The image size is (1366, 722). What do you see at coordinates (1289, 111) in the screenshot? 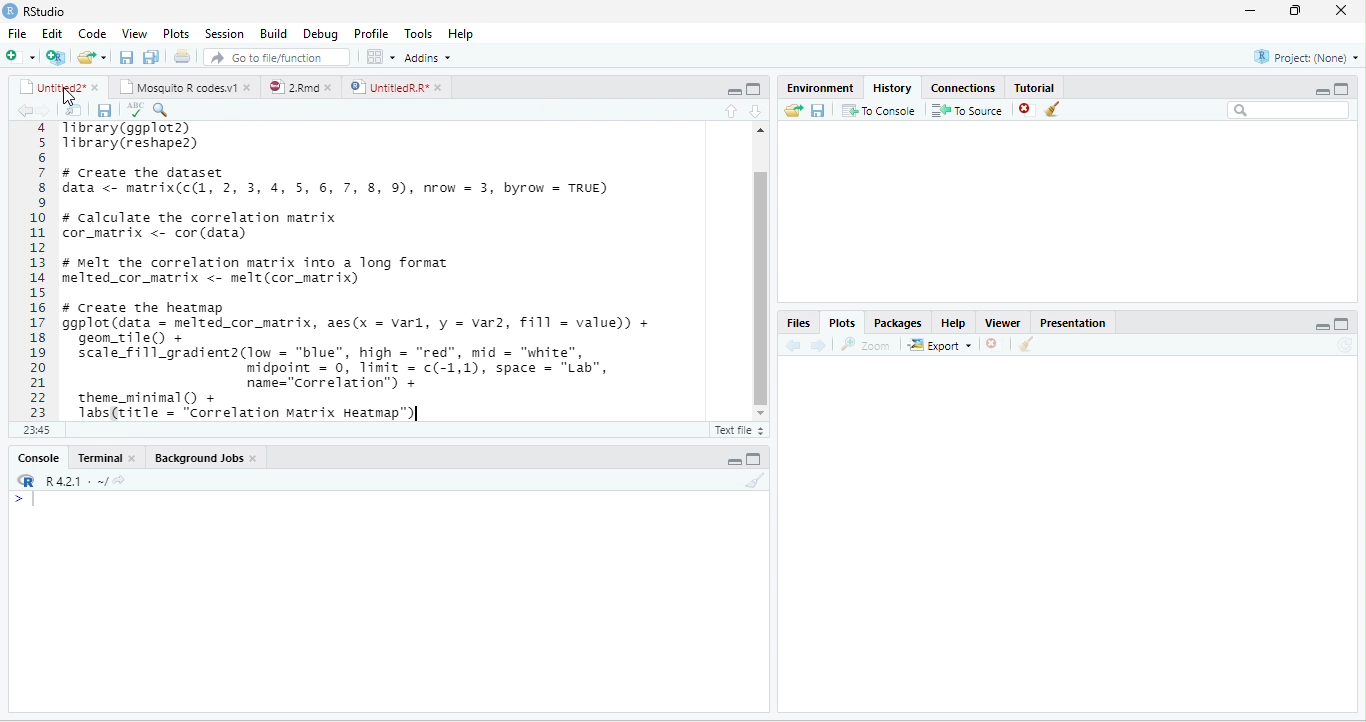
I see `search bar` at bounding box center [1289, 111].